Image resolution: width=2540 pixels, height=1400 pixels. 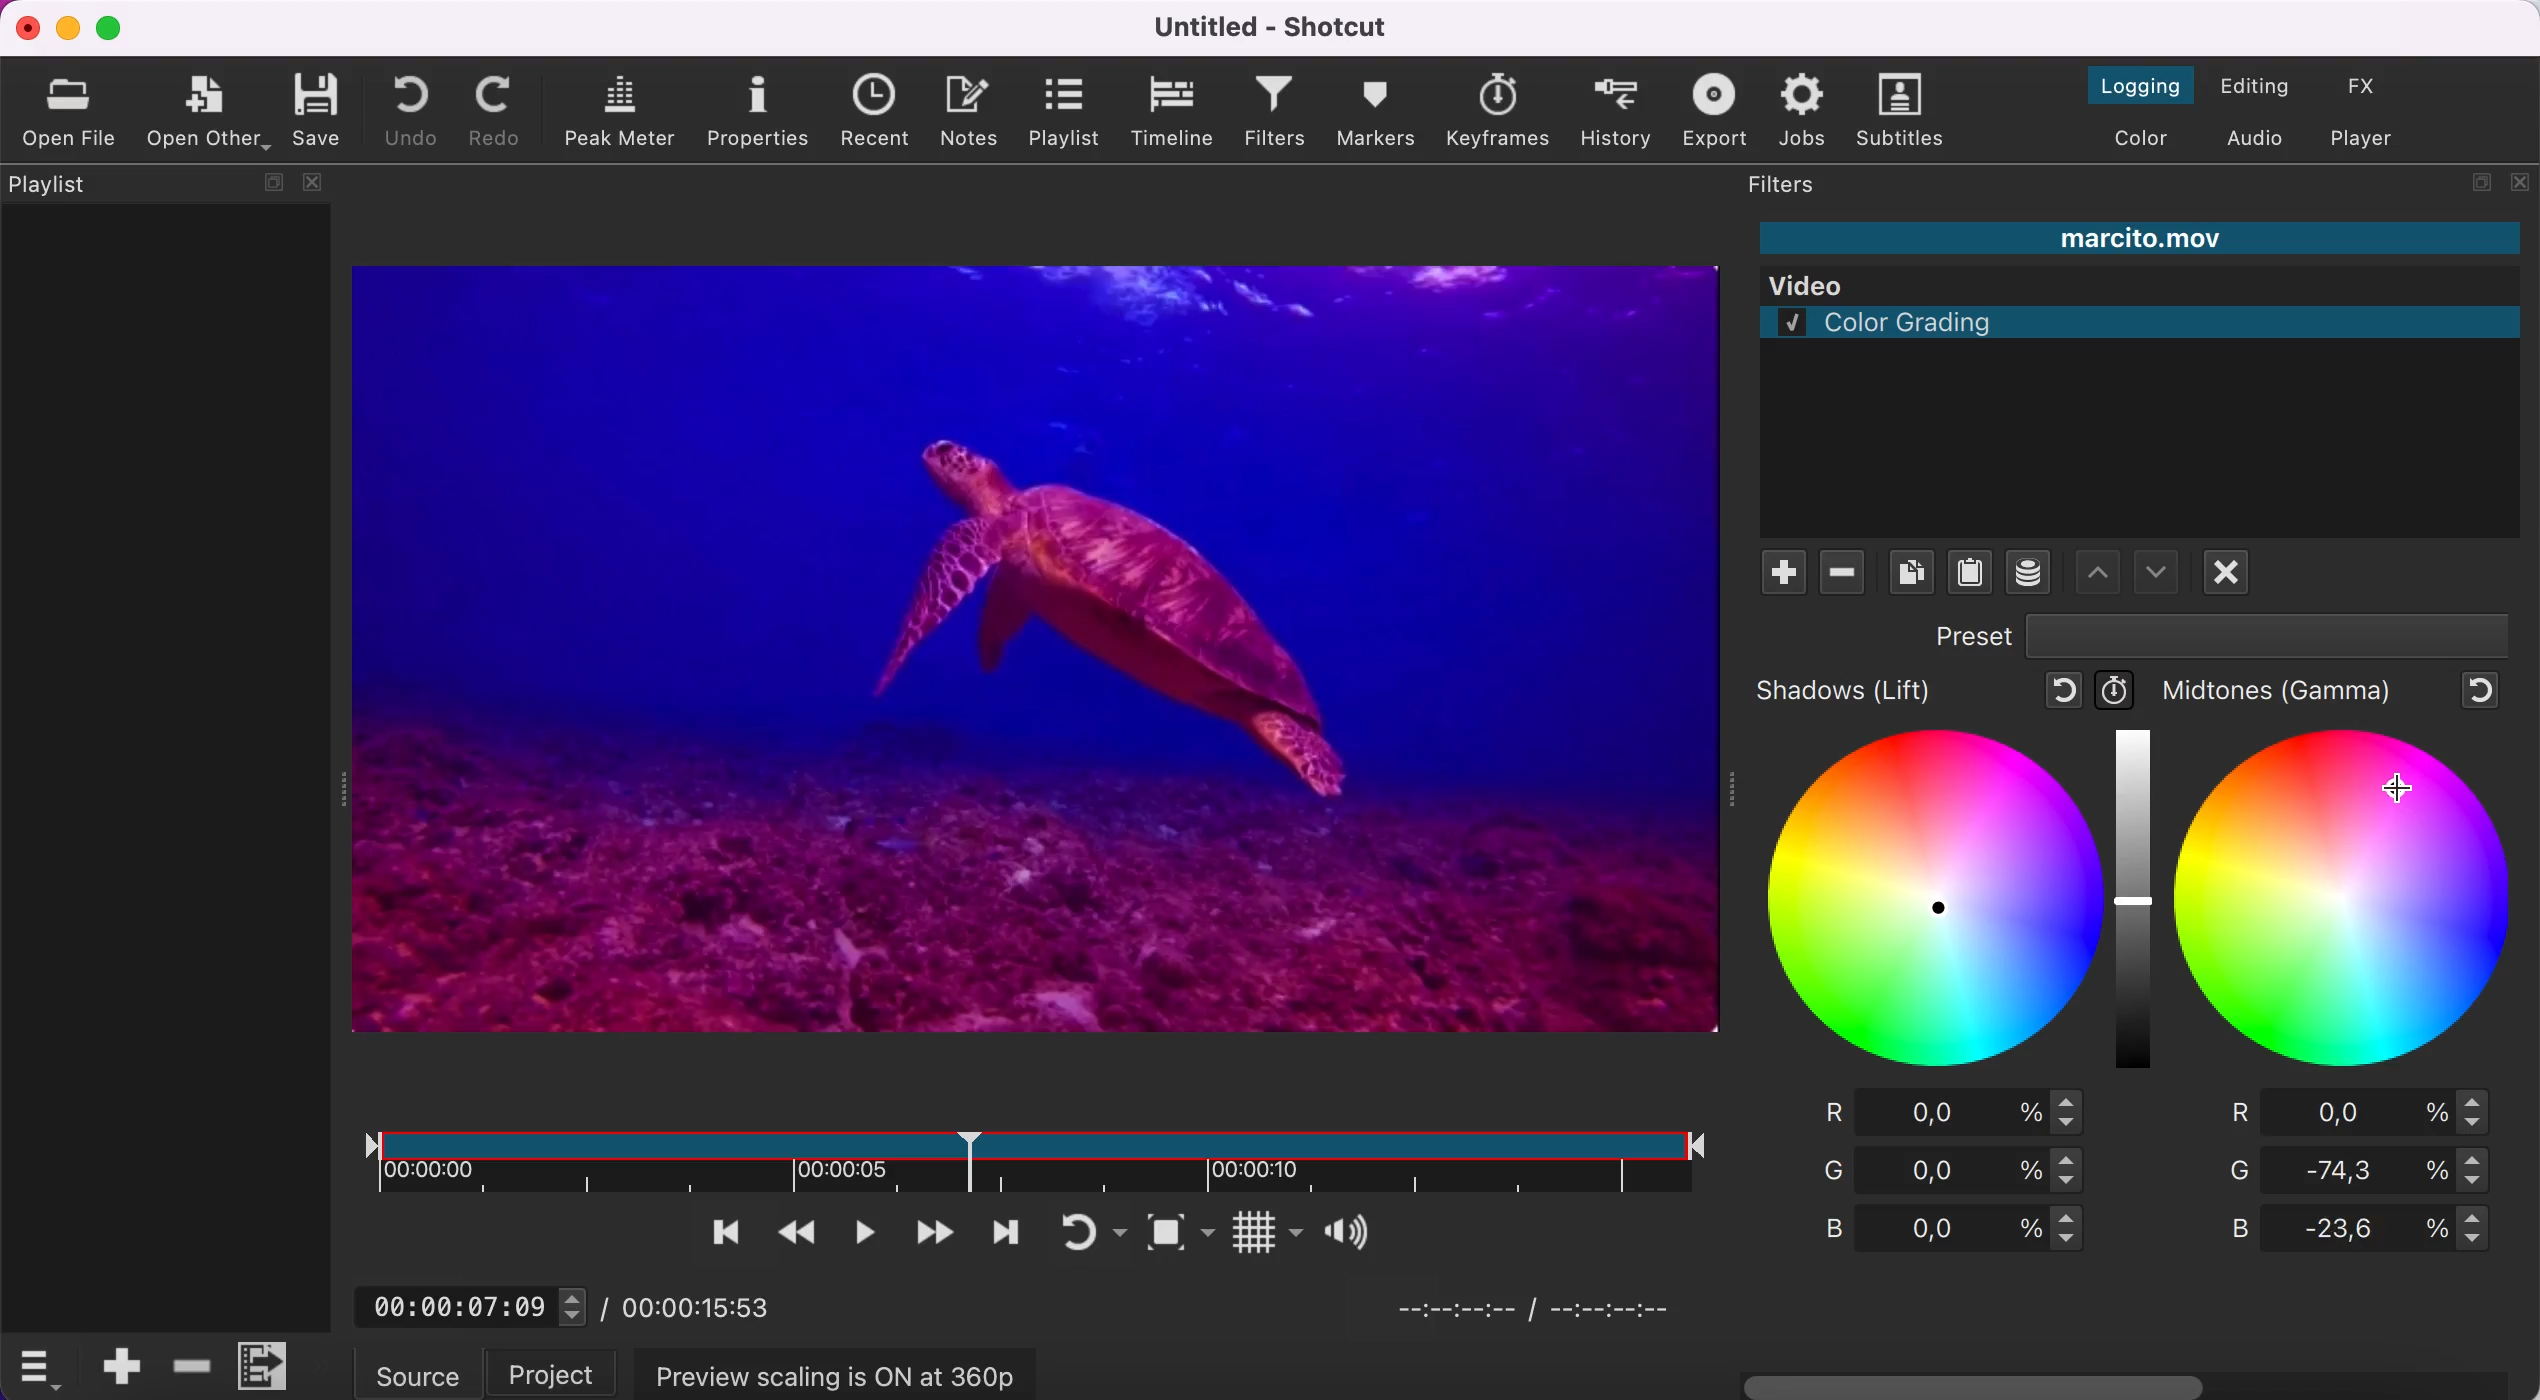 What do you see at coordinates (1002, 1232) in the screenshot?
I see `skip to next point` at bounding box center [1002, 1232].